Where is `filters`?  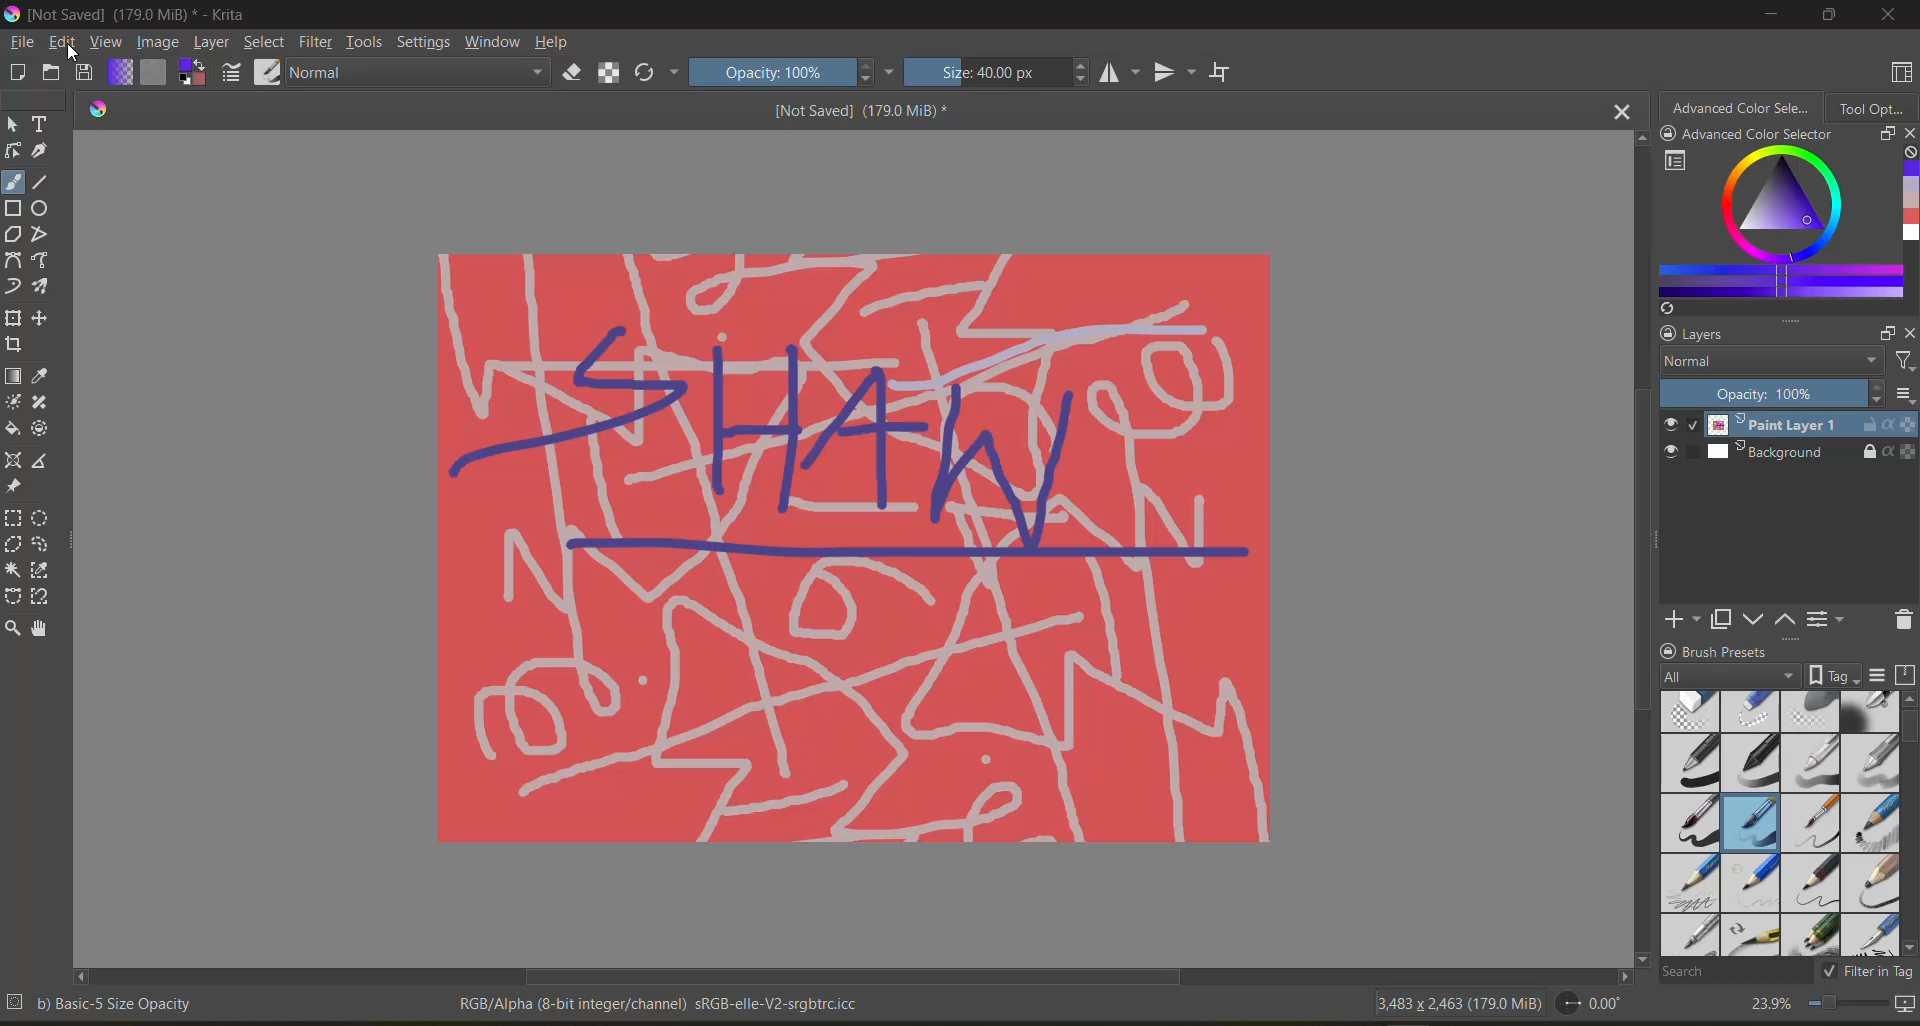 filters is located at coordinates (317, 41).